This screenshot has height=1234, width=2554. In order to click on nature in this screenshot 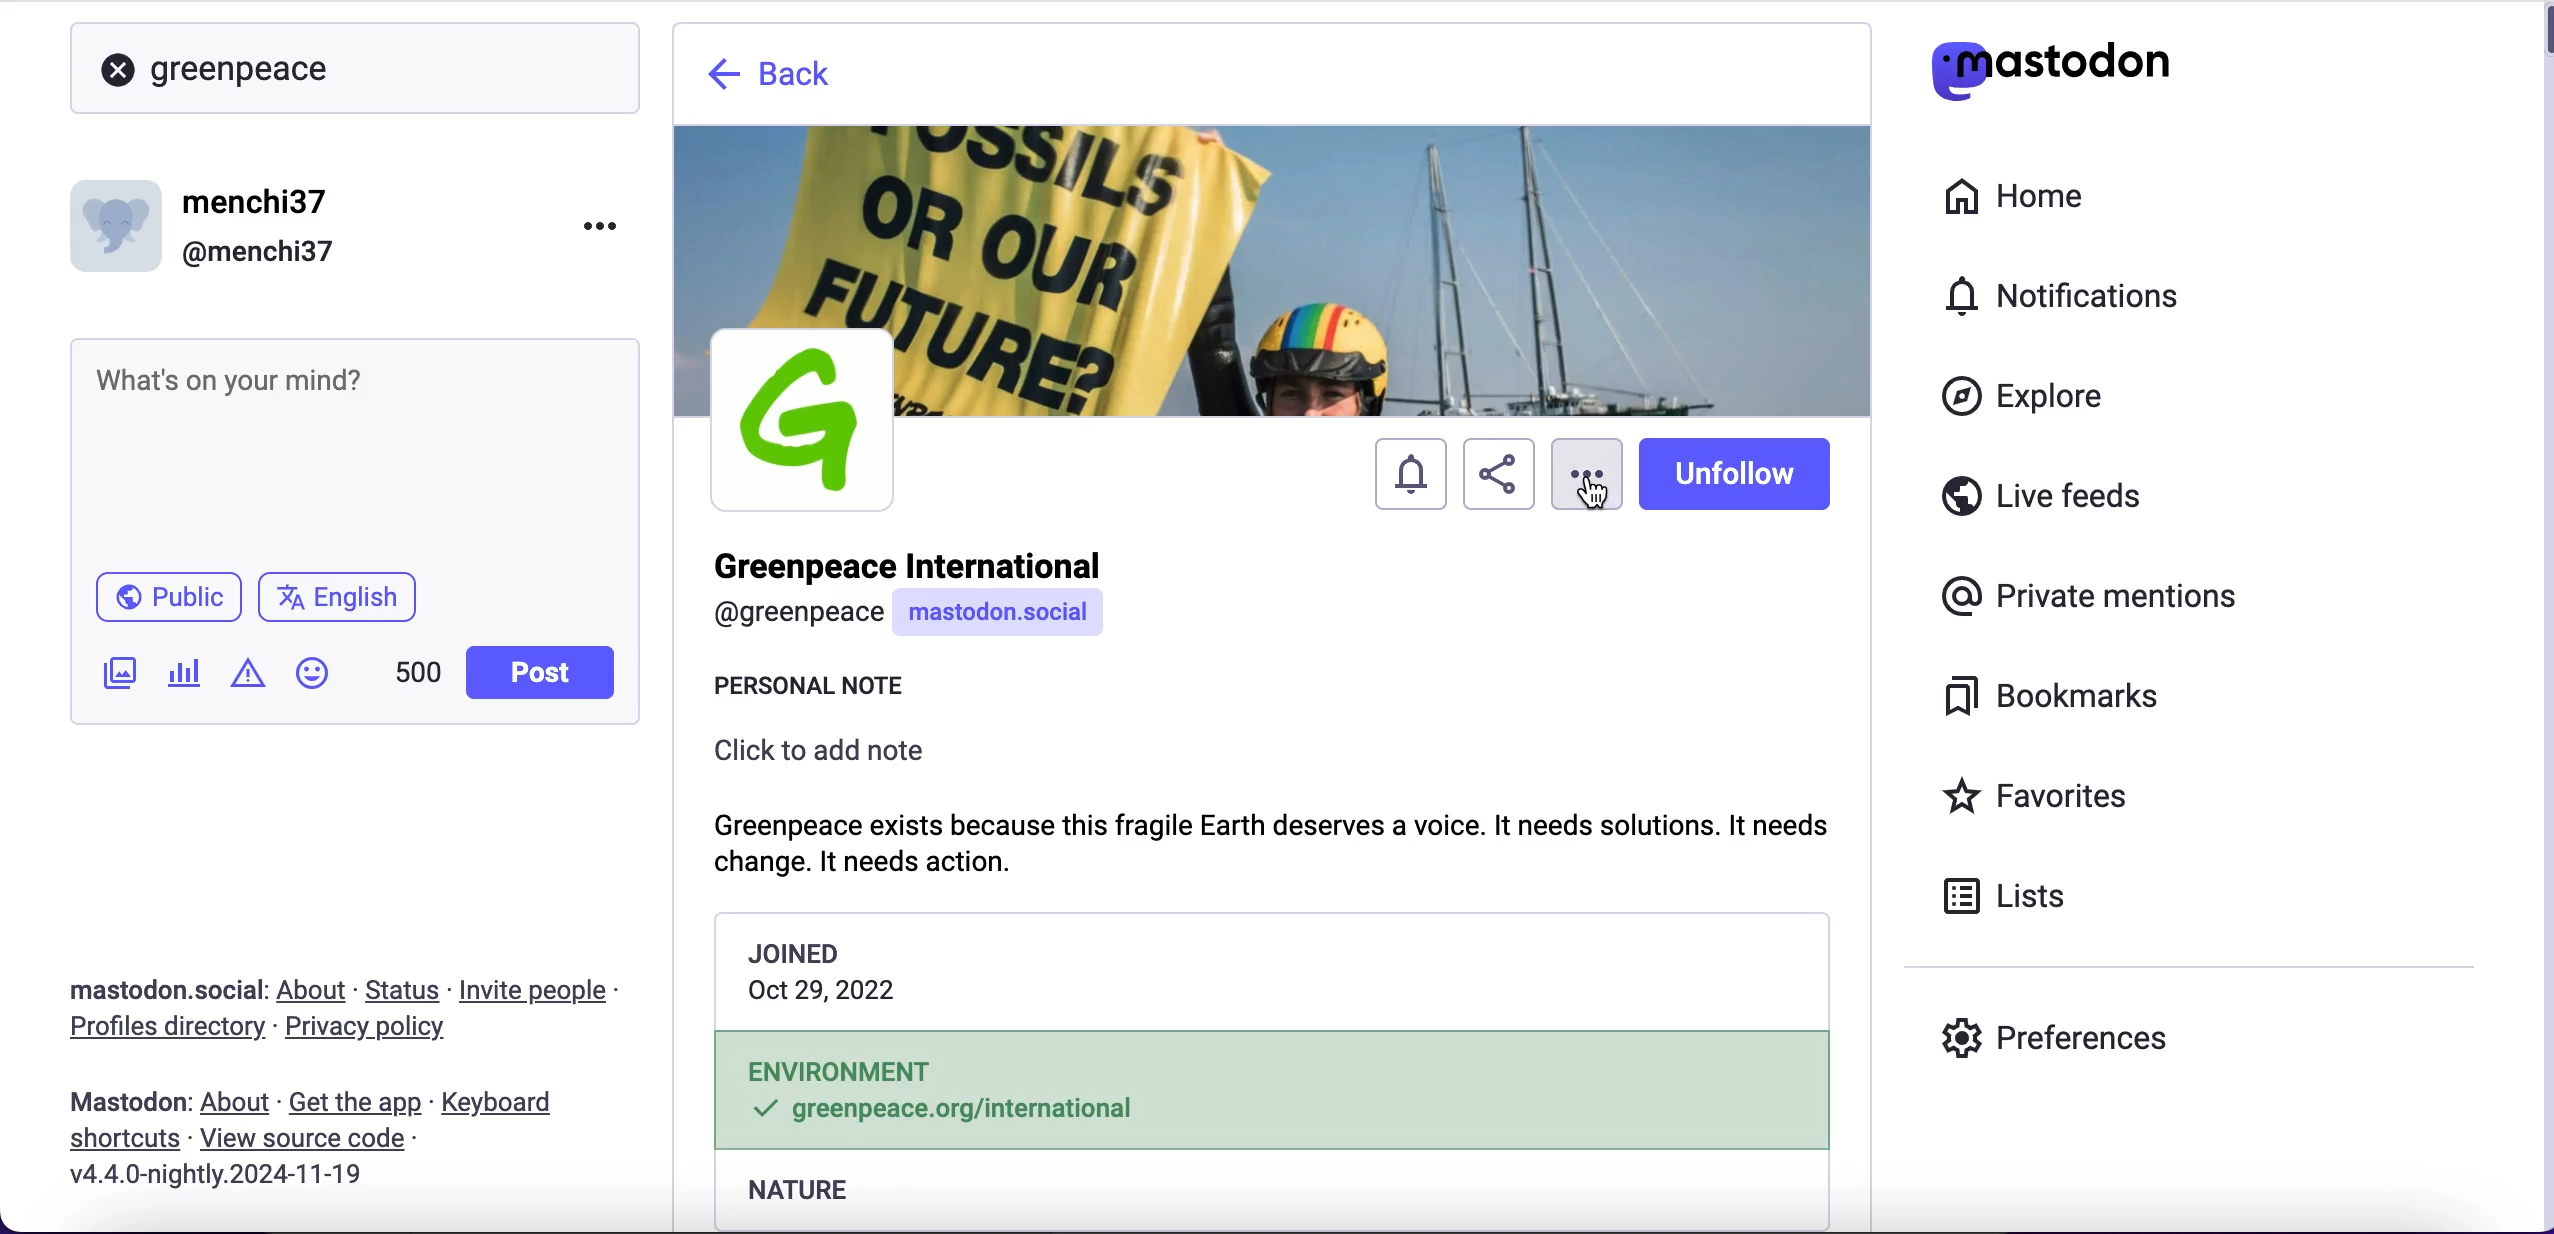, I will do `click(1271, 1196)`.